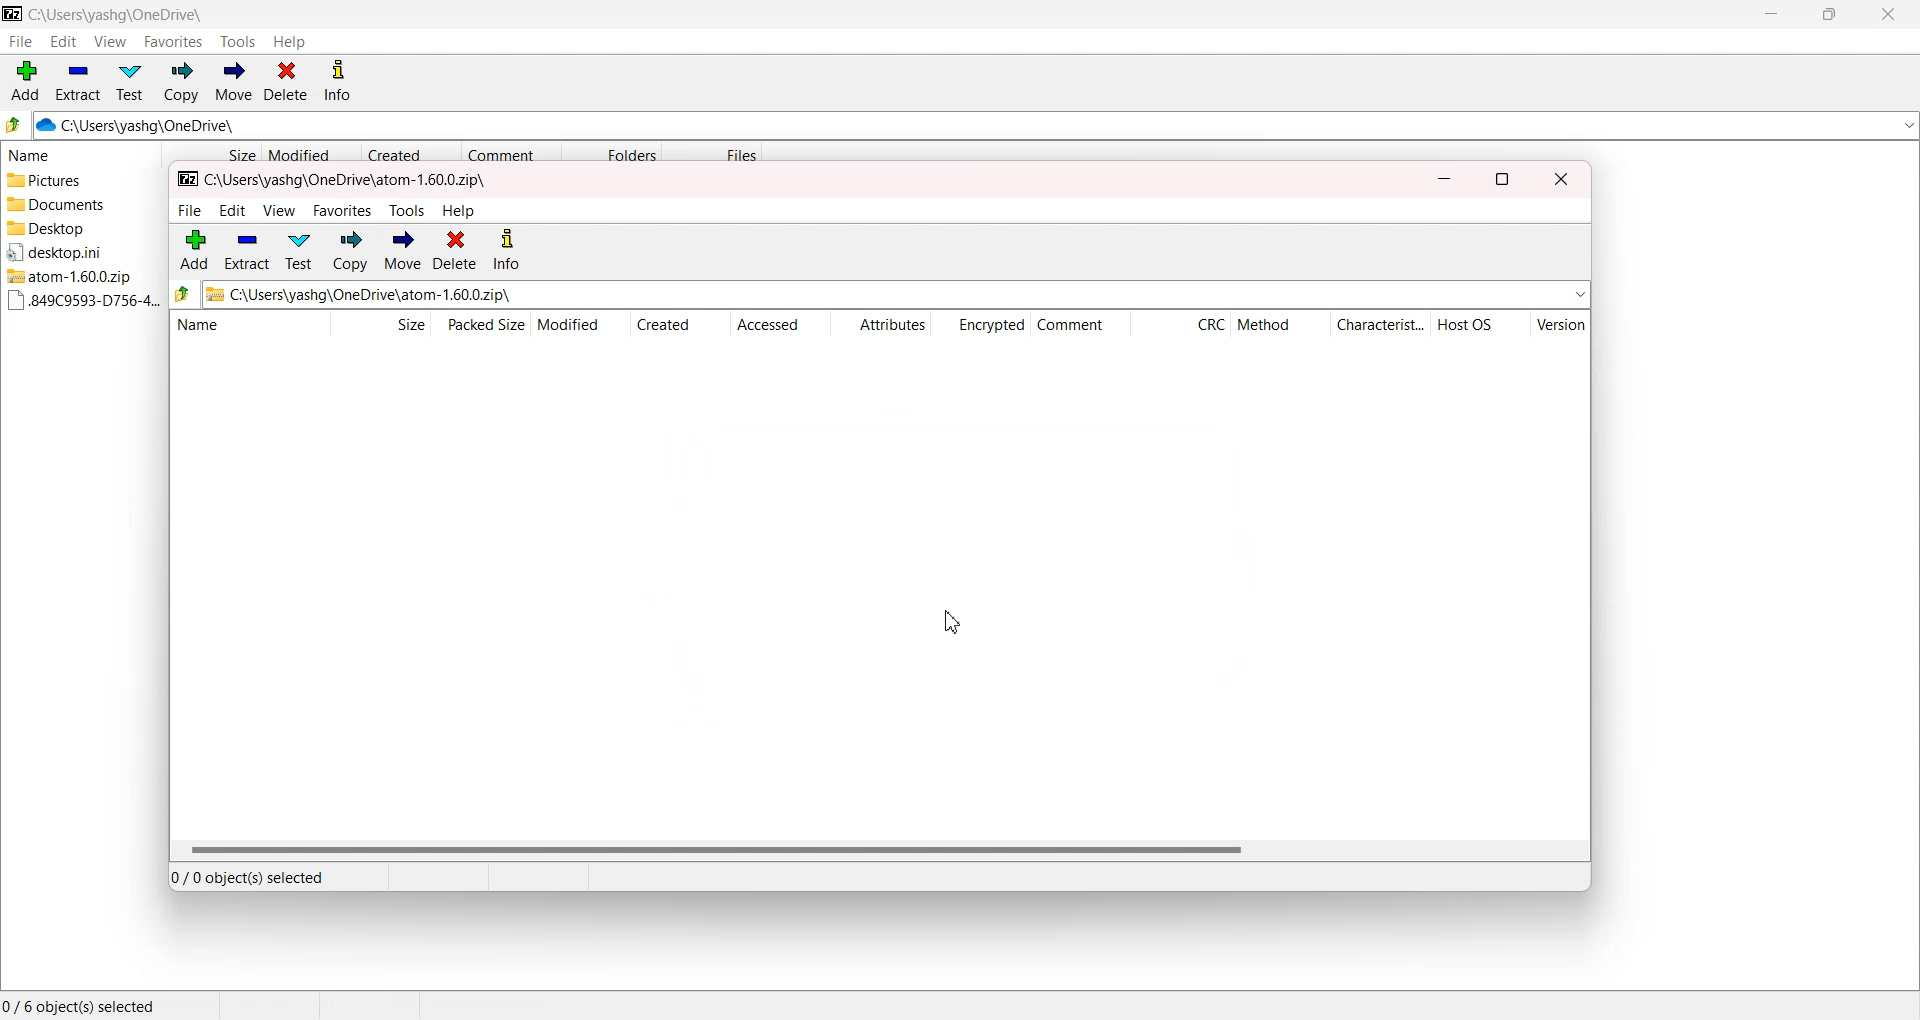 The image size is (1920, 1020). Describe the element at coordinates (412, 153) in the screenshot. I see `Created Date` at that location.